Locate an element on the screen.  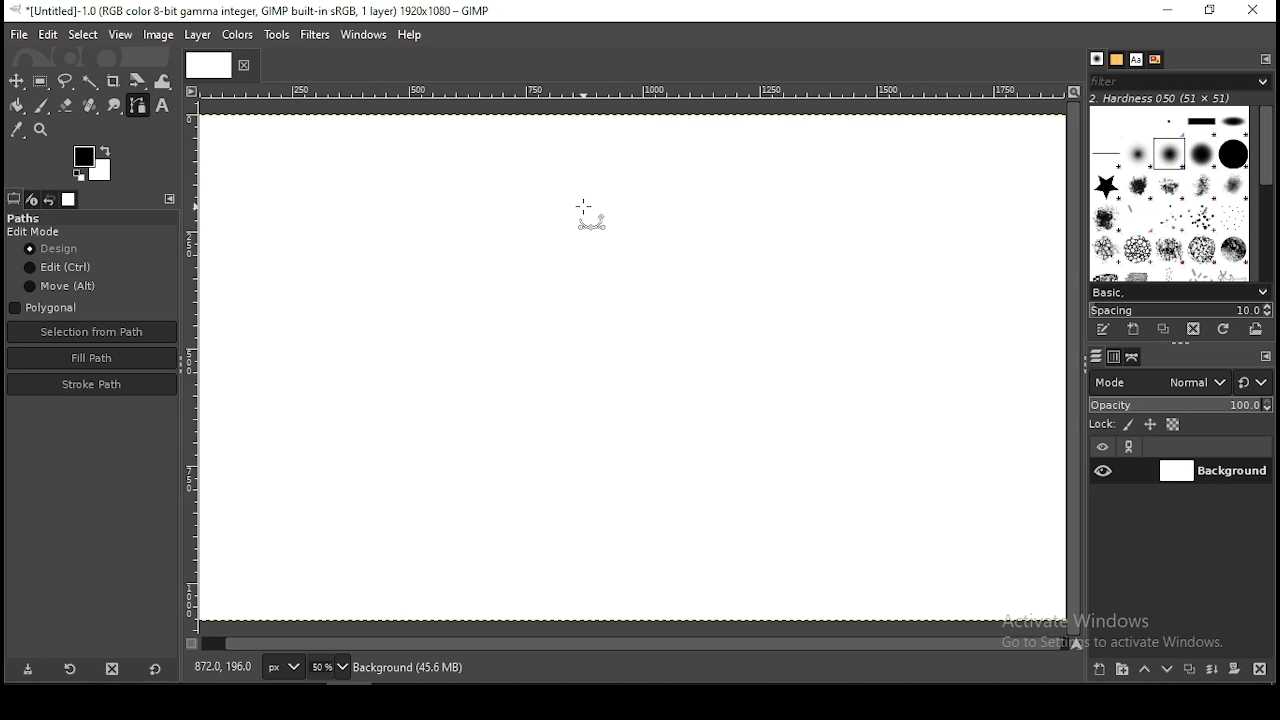
duplicate this brush is located at coordinates (1164, 329).